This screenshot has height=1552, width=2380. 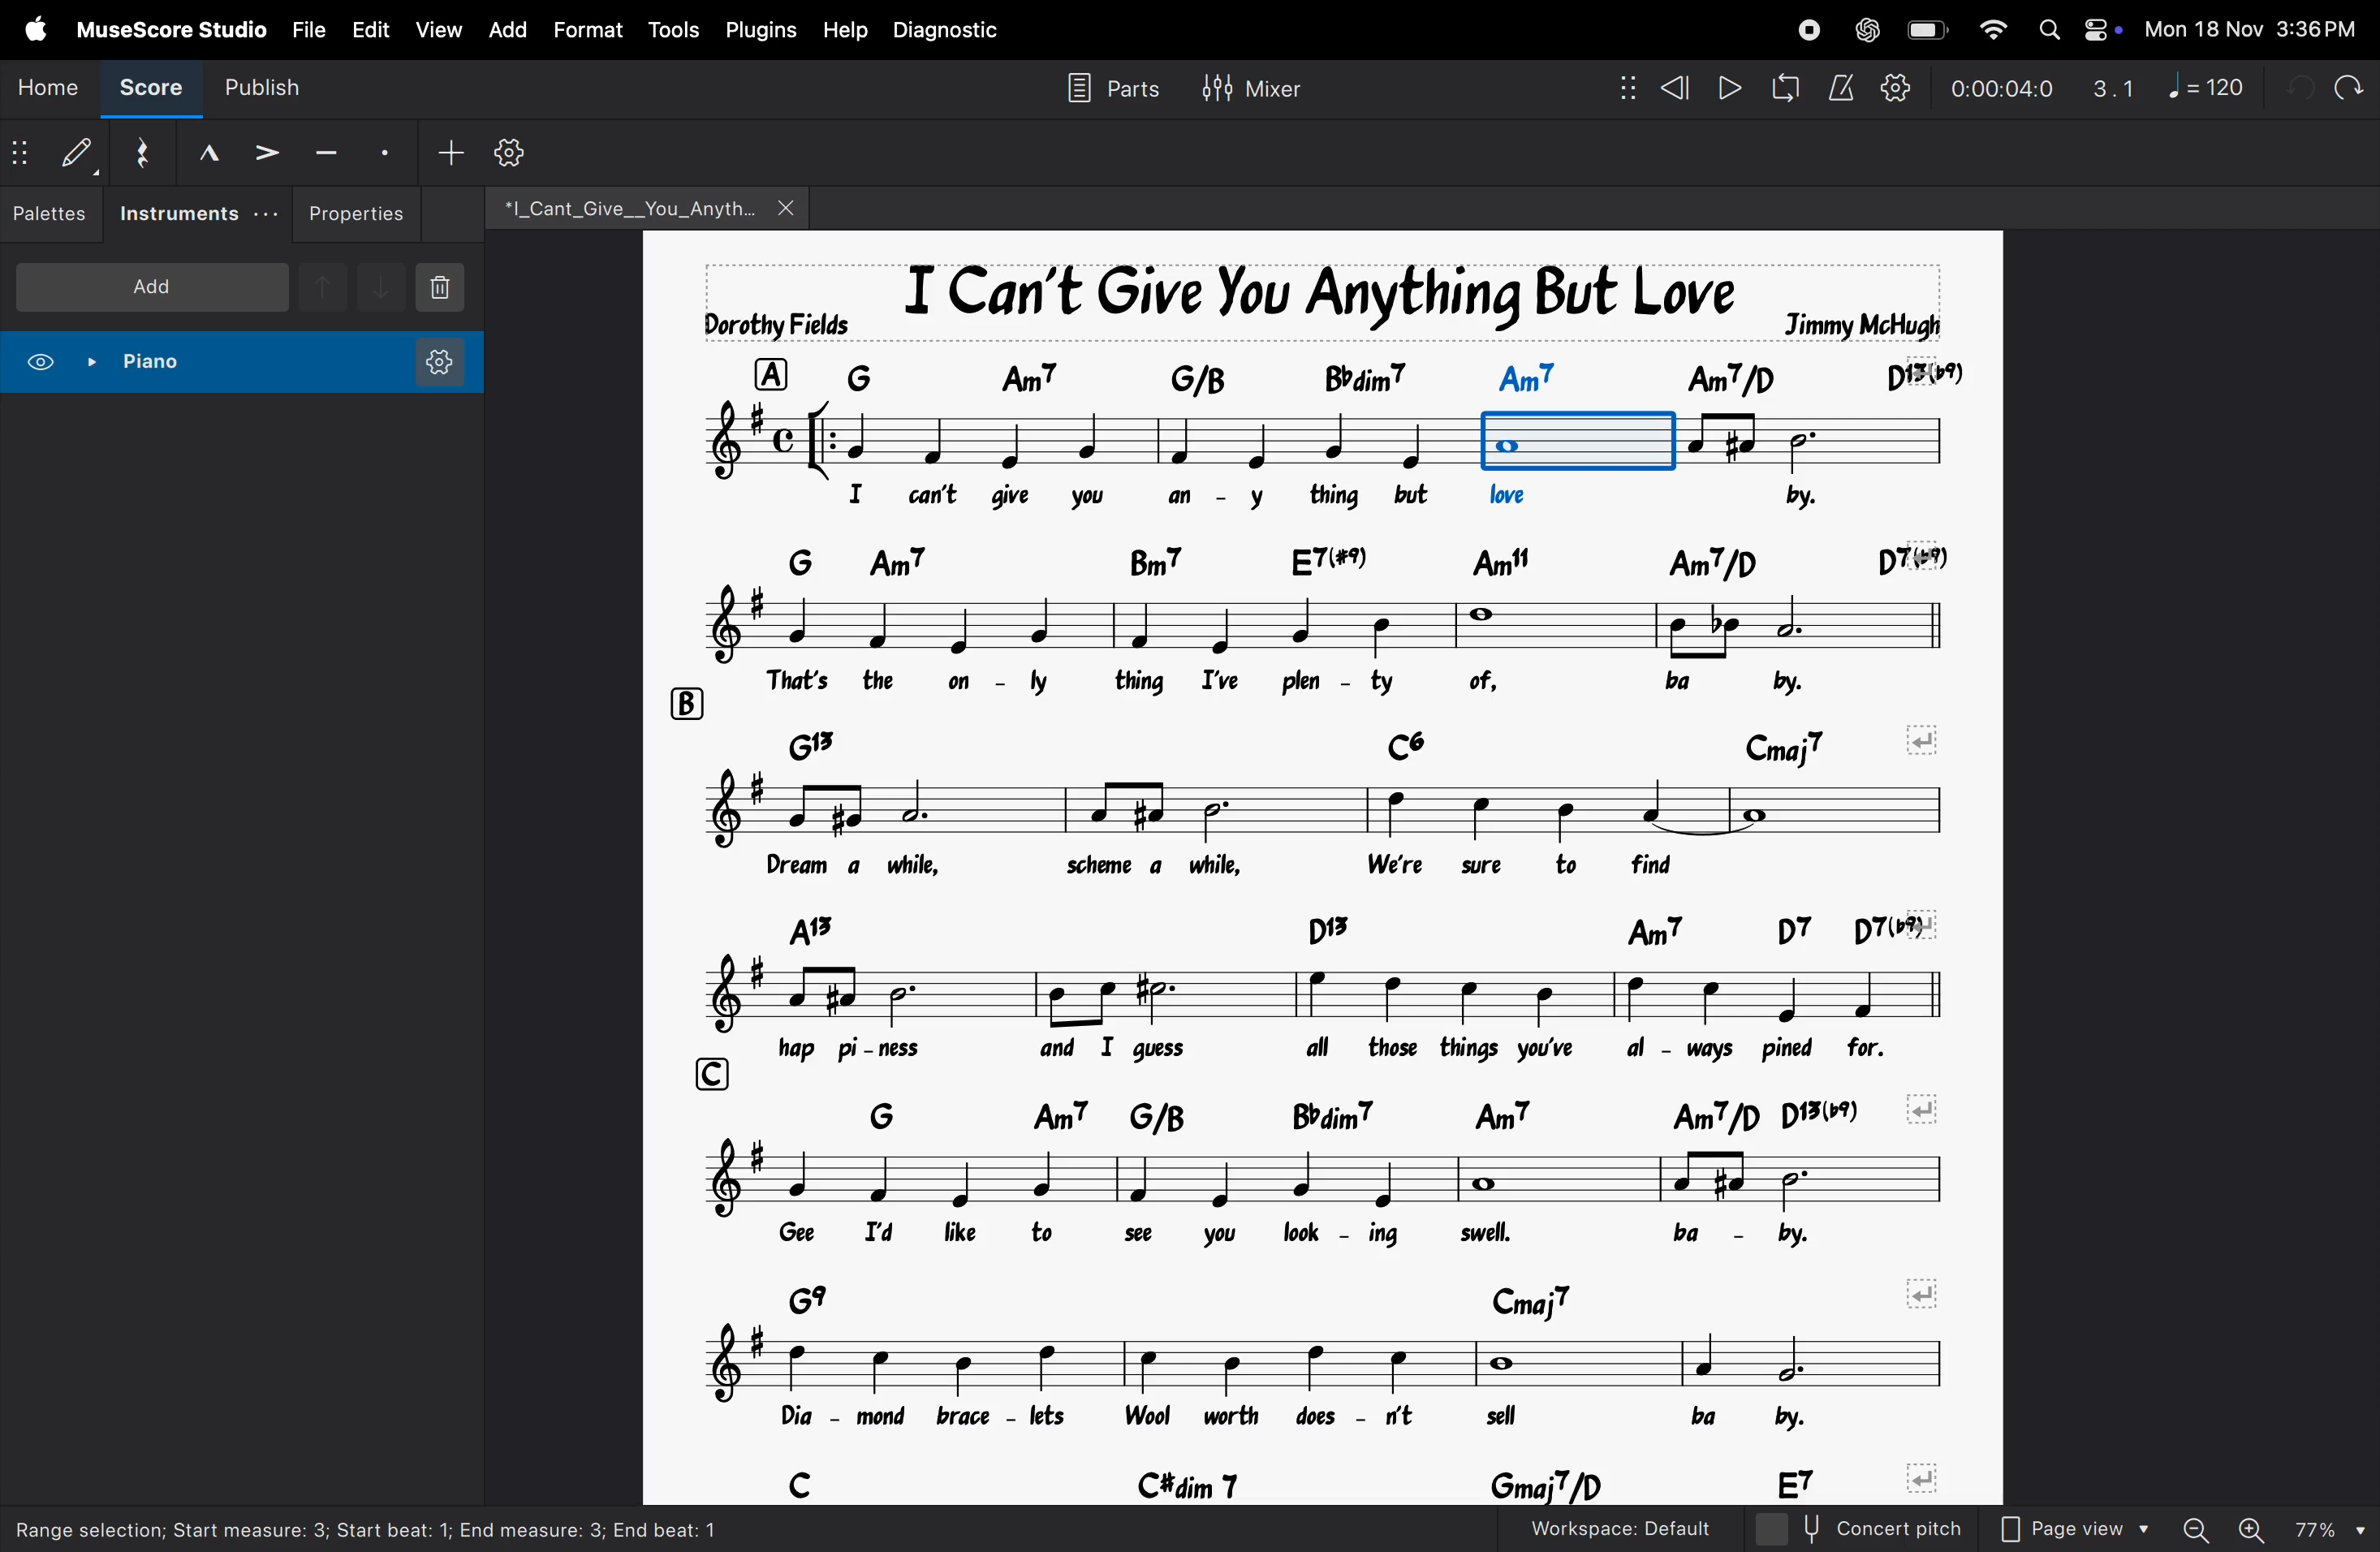 I want to click on publish, so click(x=258, y=91).